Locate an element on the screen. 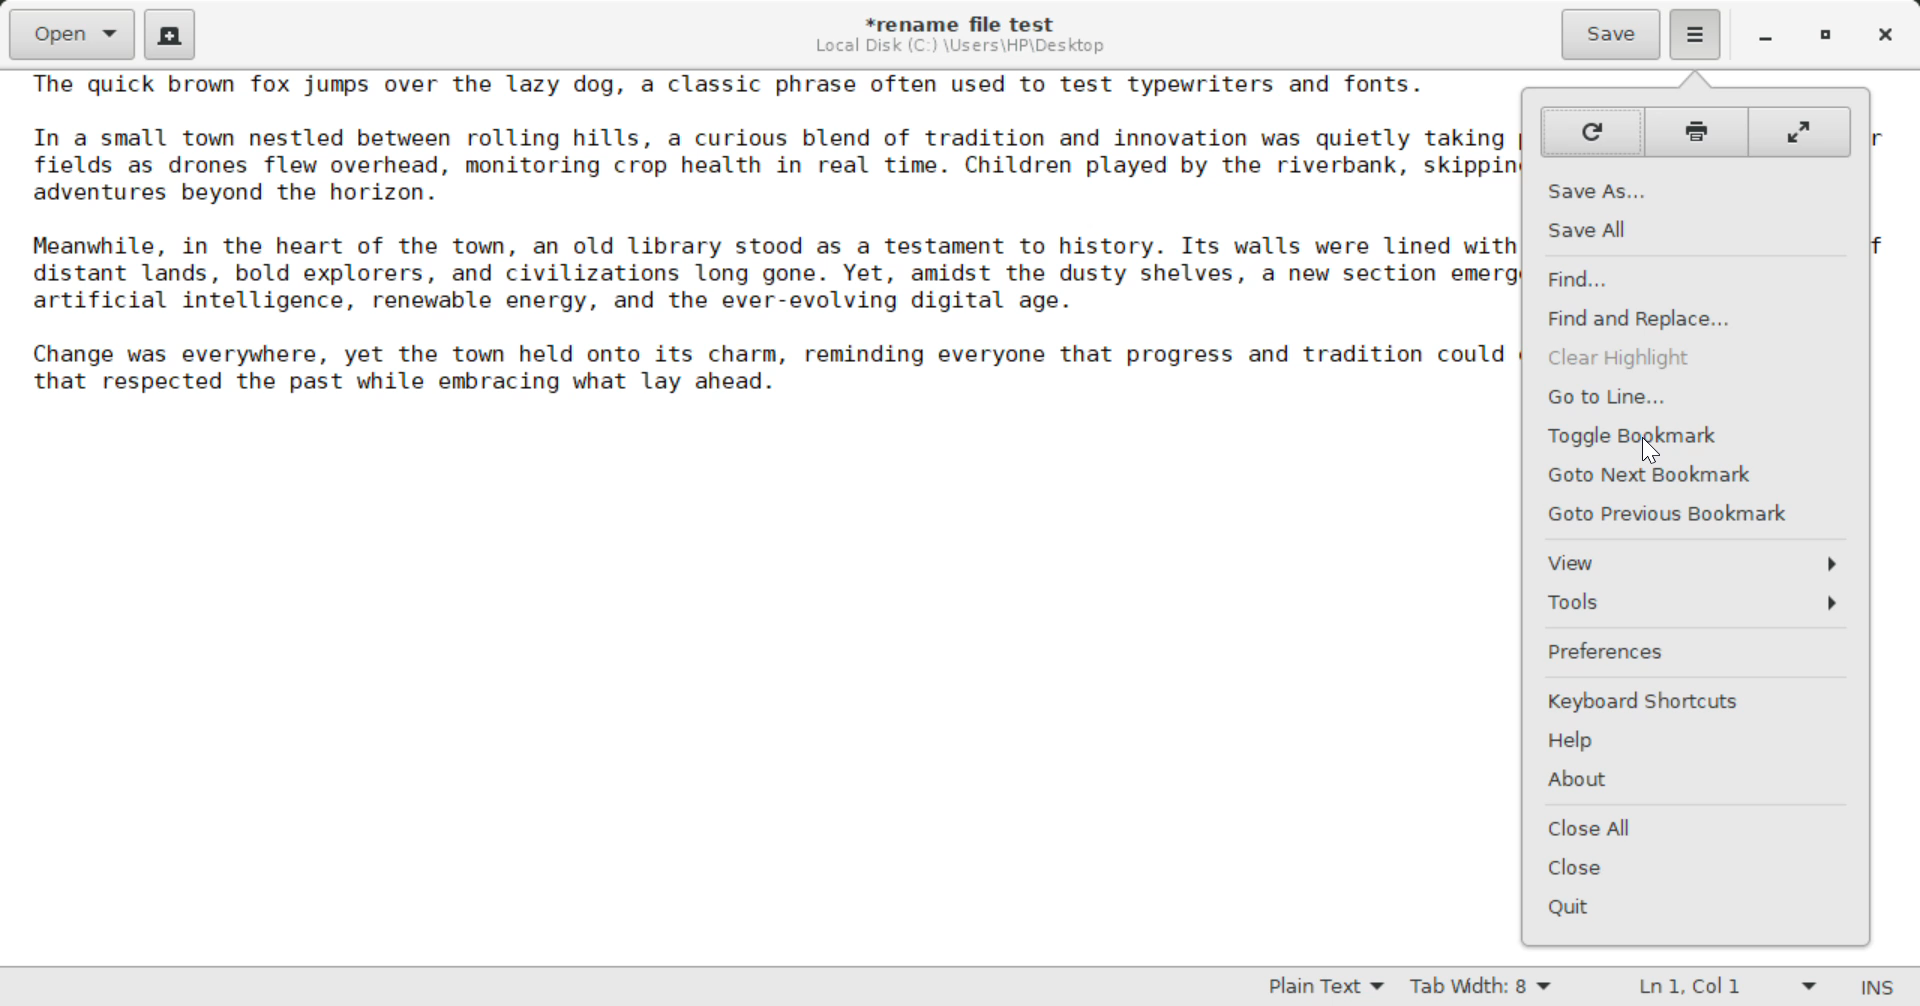 The height and width of the screenshot is (1006, 1920). Cursor Position is located at coordinates (1646, 446).